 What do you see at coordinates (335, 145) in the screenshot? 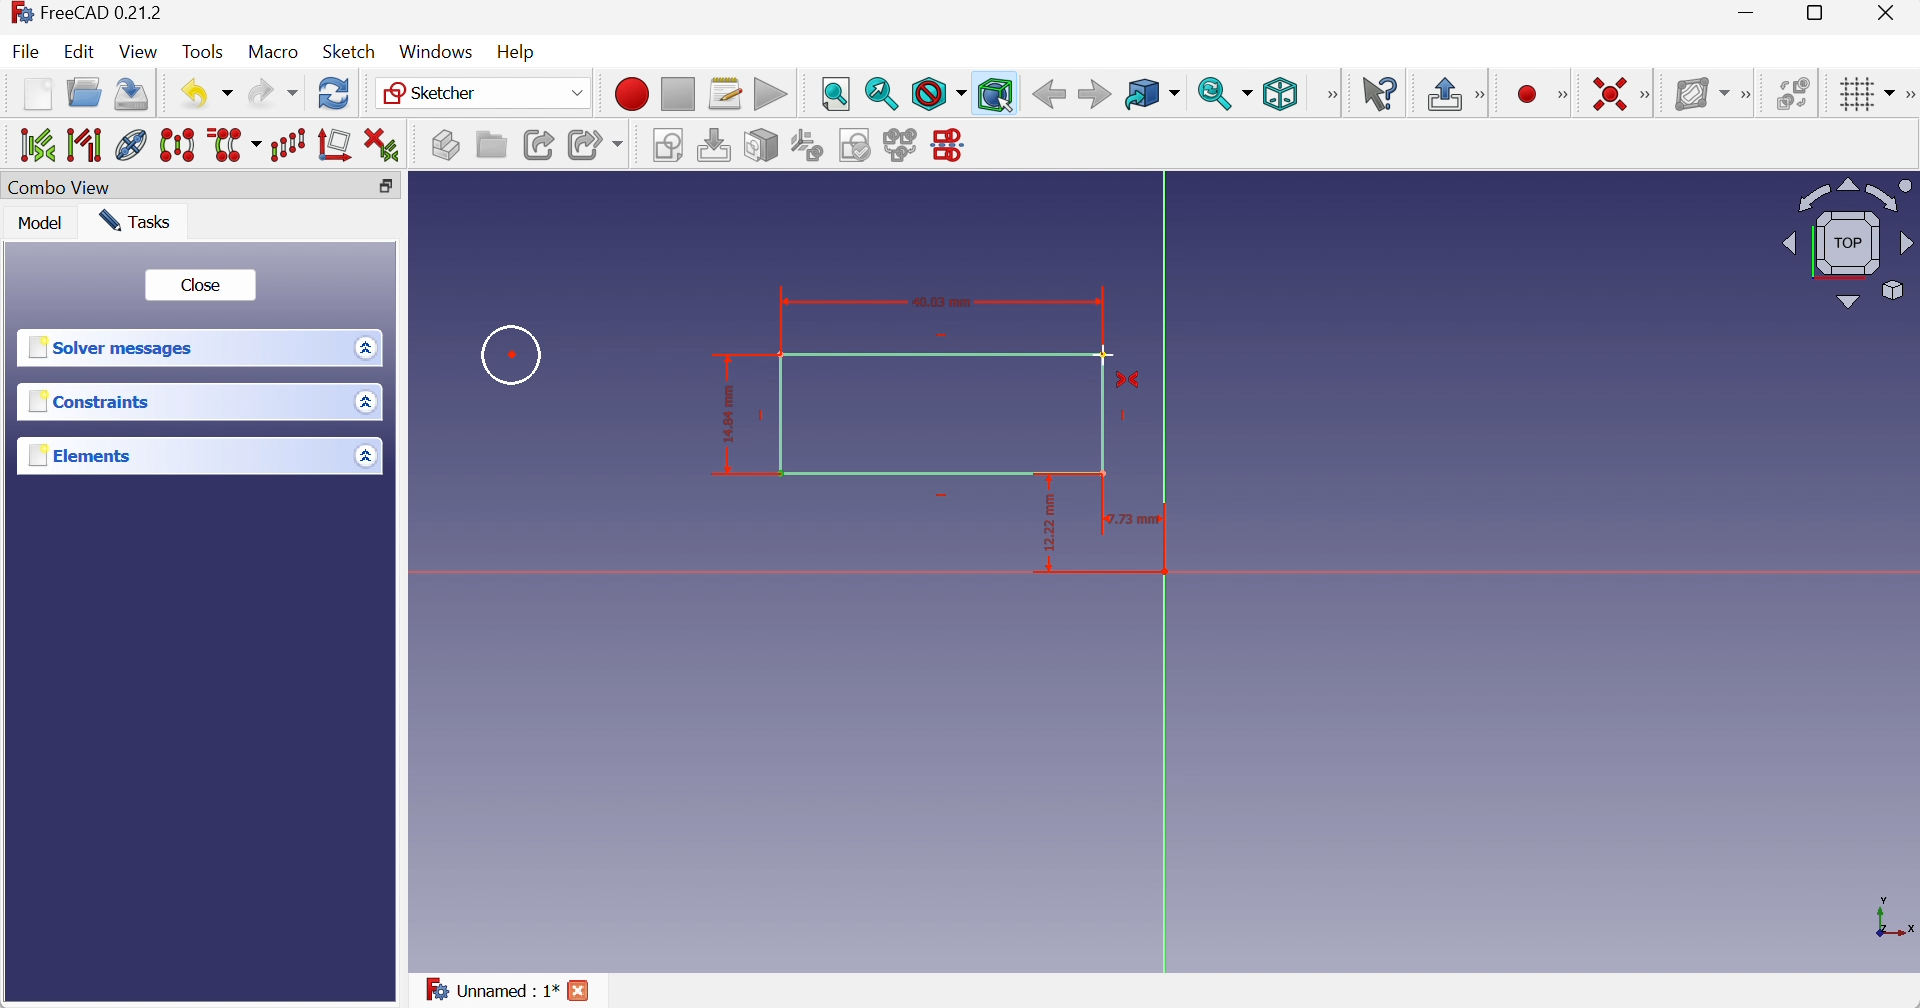
I see `Remove axes alignment` at bounding box center [335, 145].